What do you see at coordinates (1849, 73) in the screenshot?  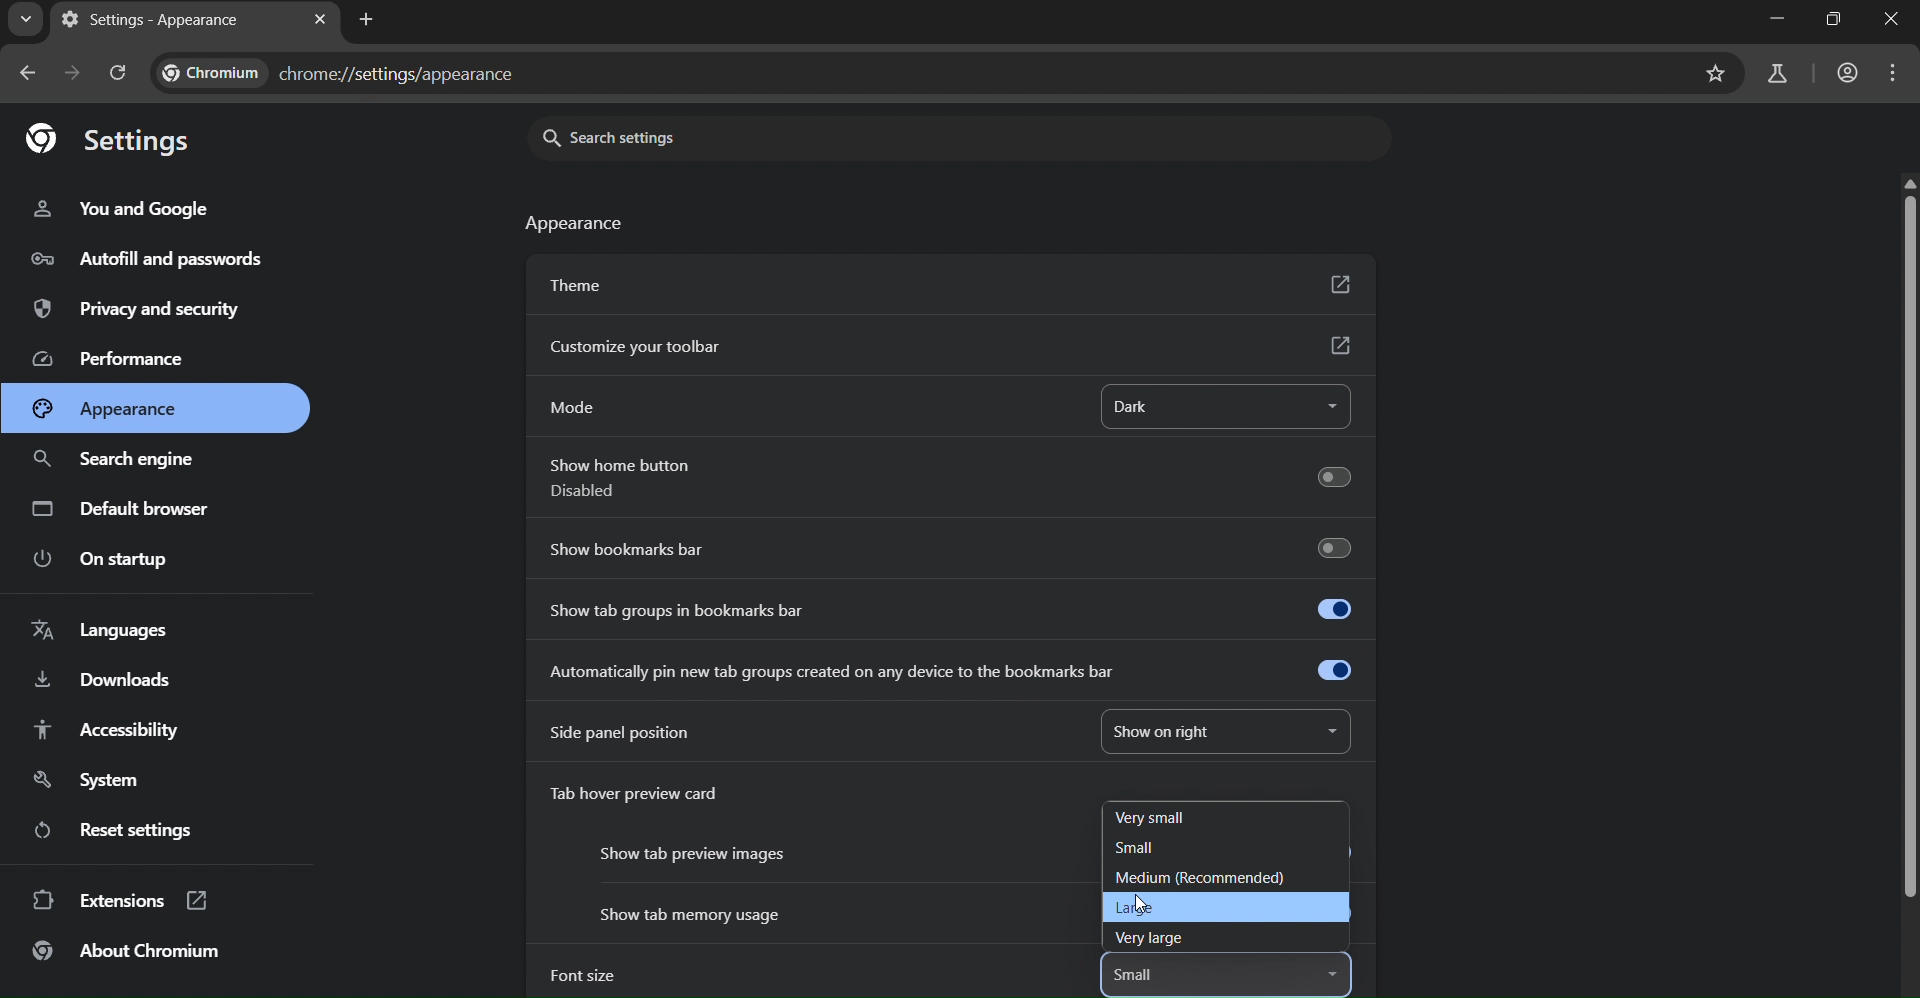 I see `account` at bounding box center [1849, 73].